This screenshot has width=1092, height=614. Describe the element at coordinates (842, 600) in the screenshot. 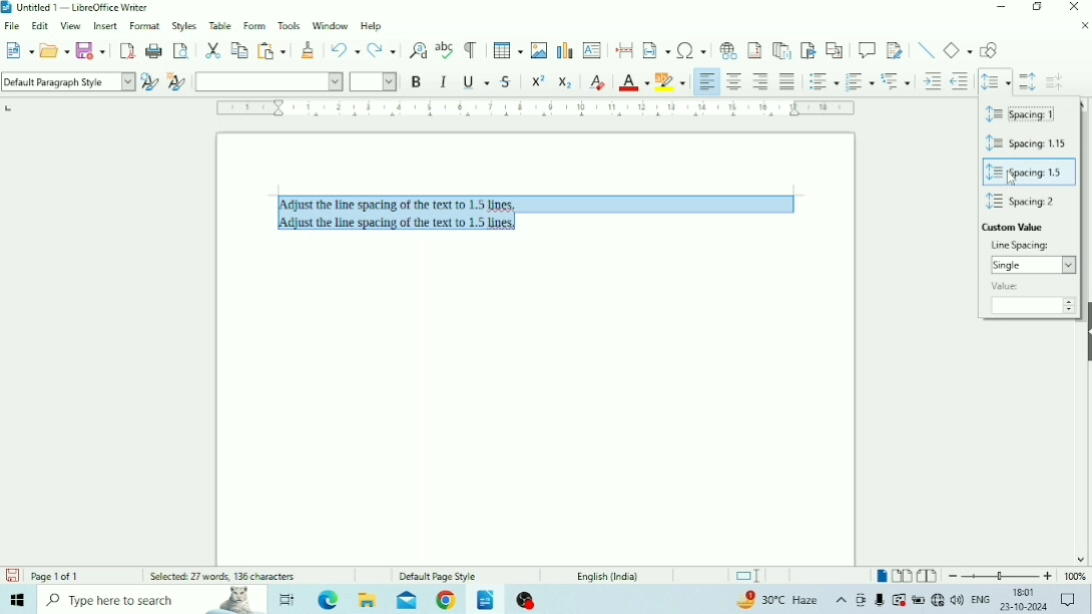

I see `Show hidden icons` at that location.